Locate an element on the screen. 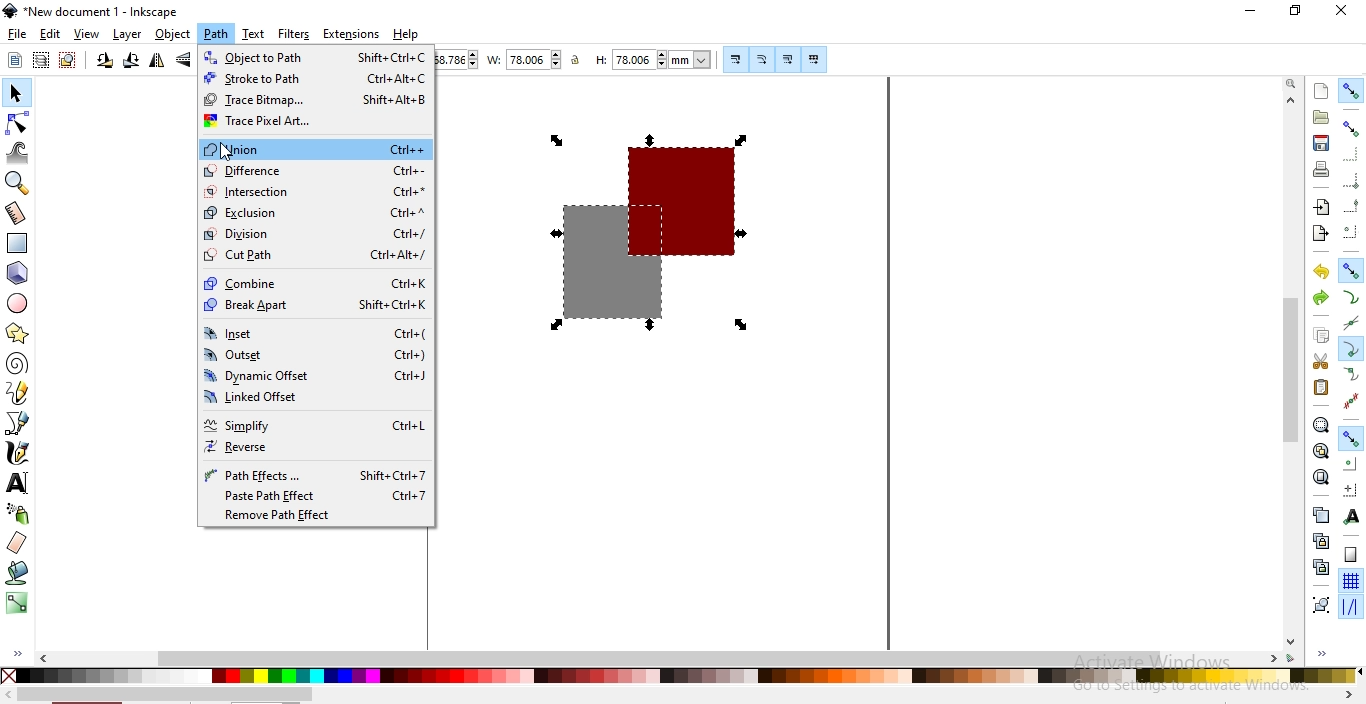 This screenshot has width=1366, height=704. save document is located at coordinates (1319, 143).